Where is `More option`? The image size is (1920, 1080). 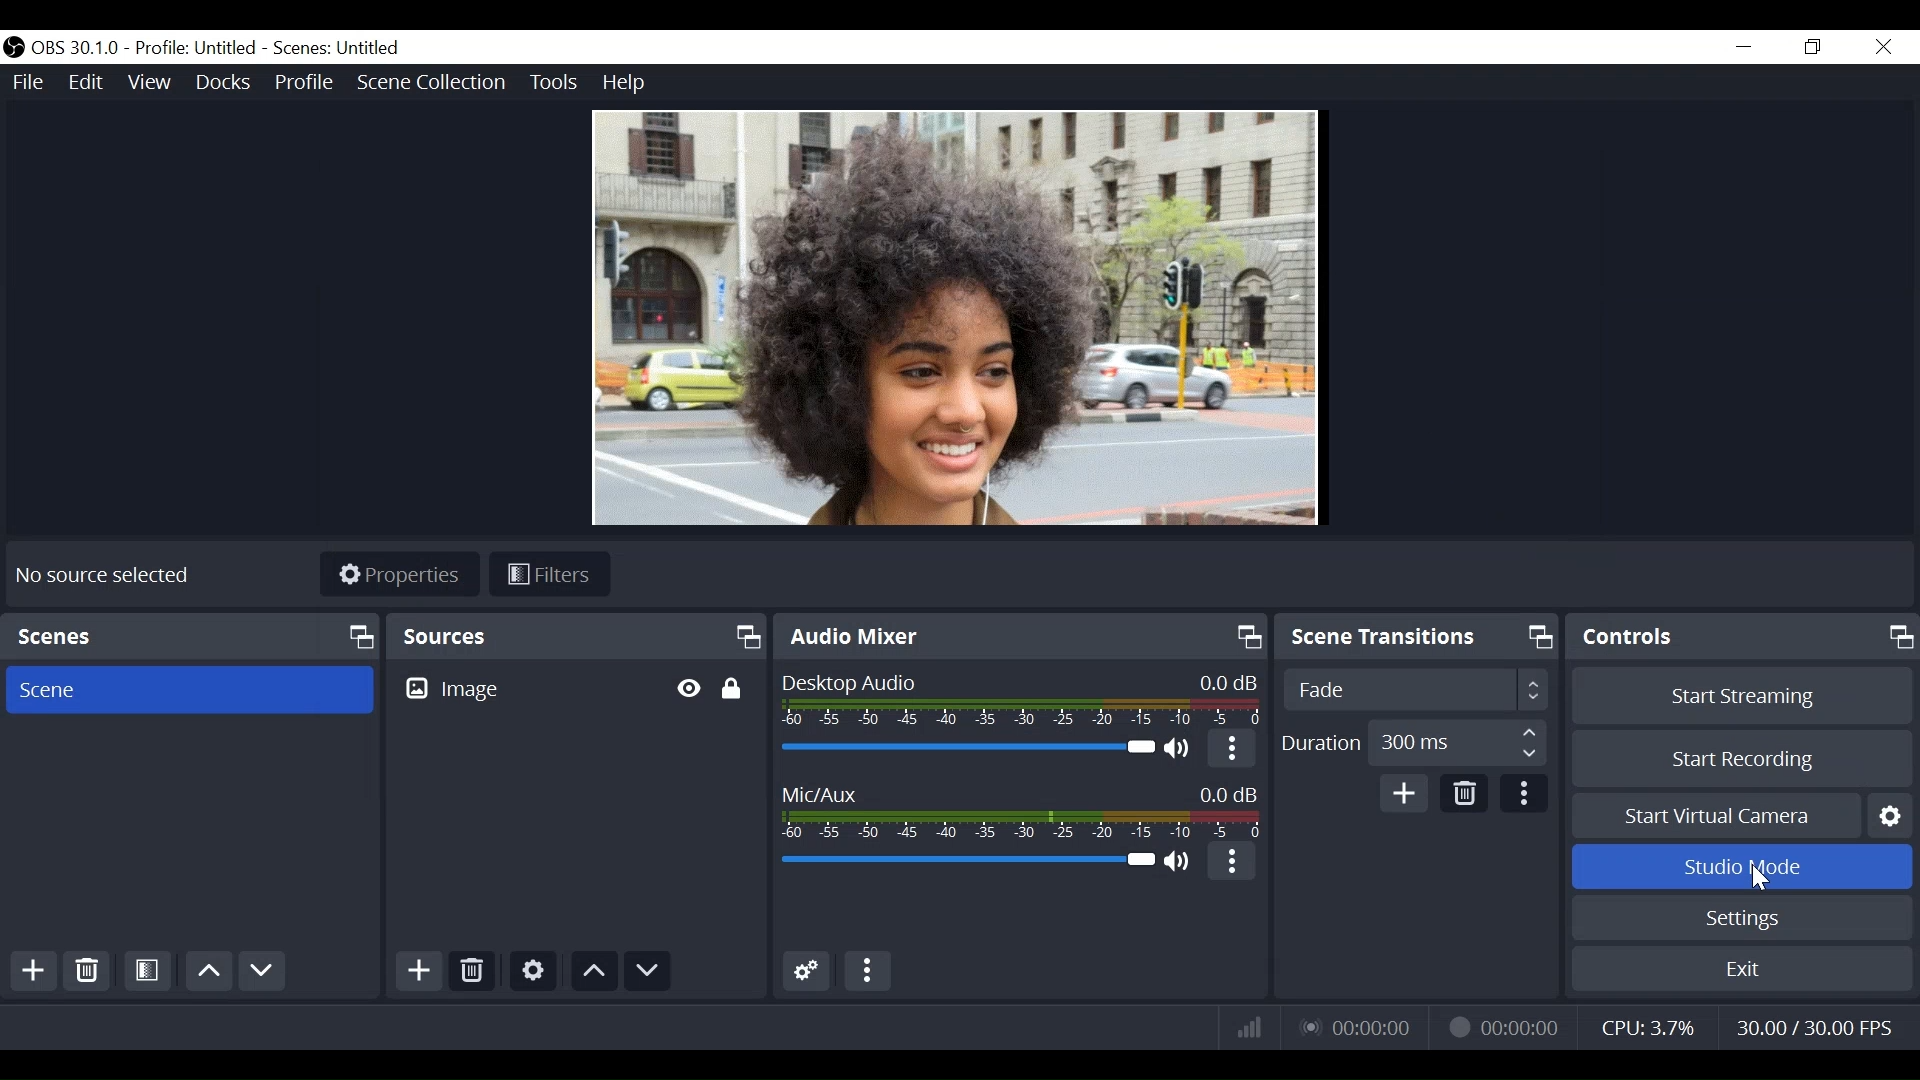 More option is located at coordinates (1237, 750).